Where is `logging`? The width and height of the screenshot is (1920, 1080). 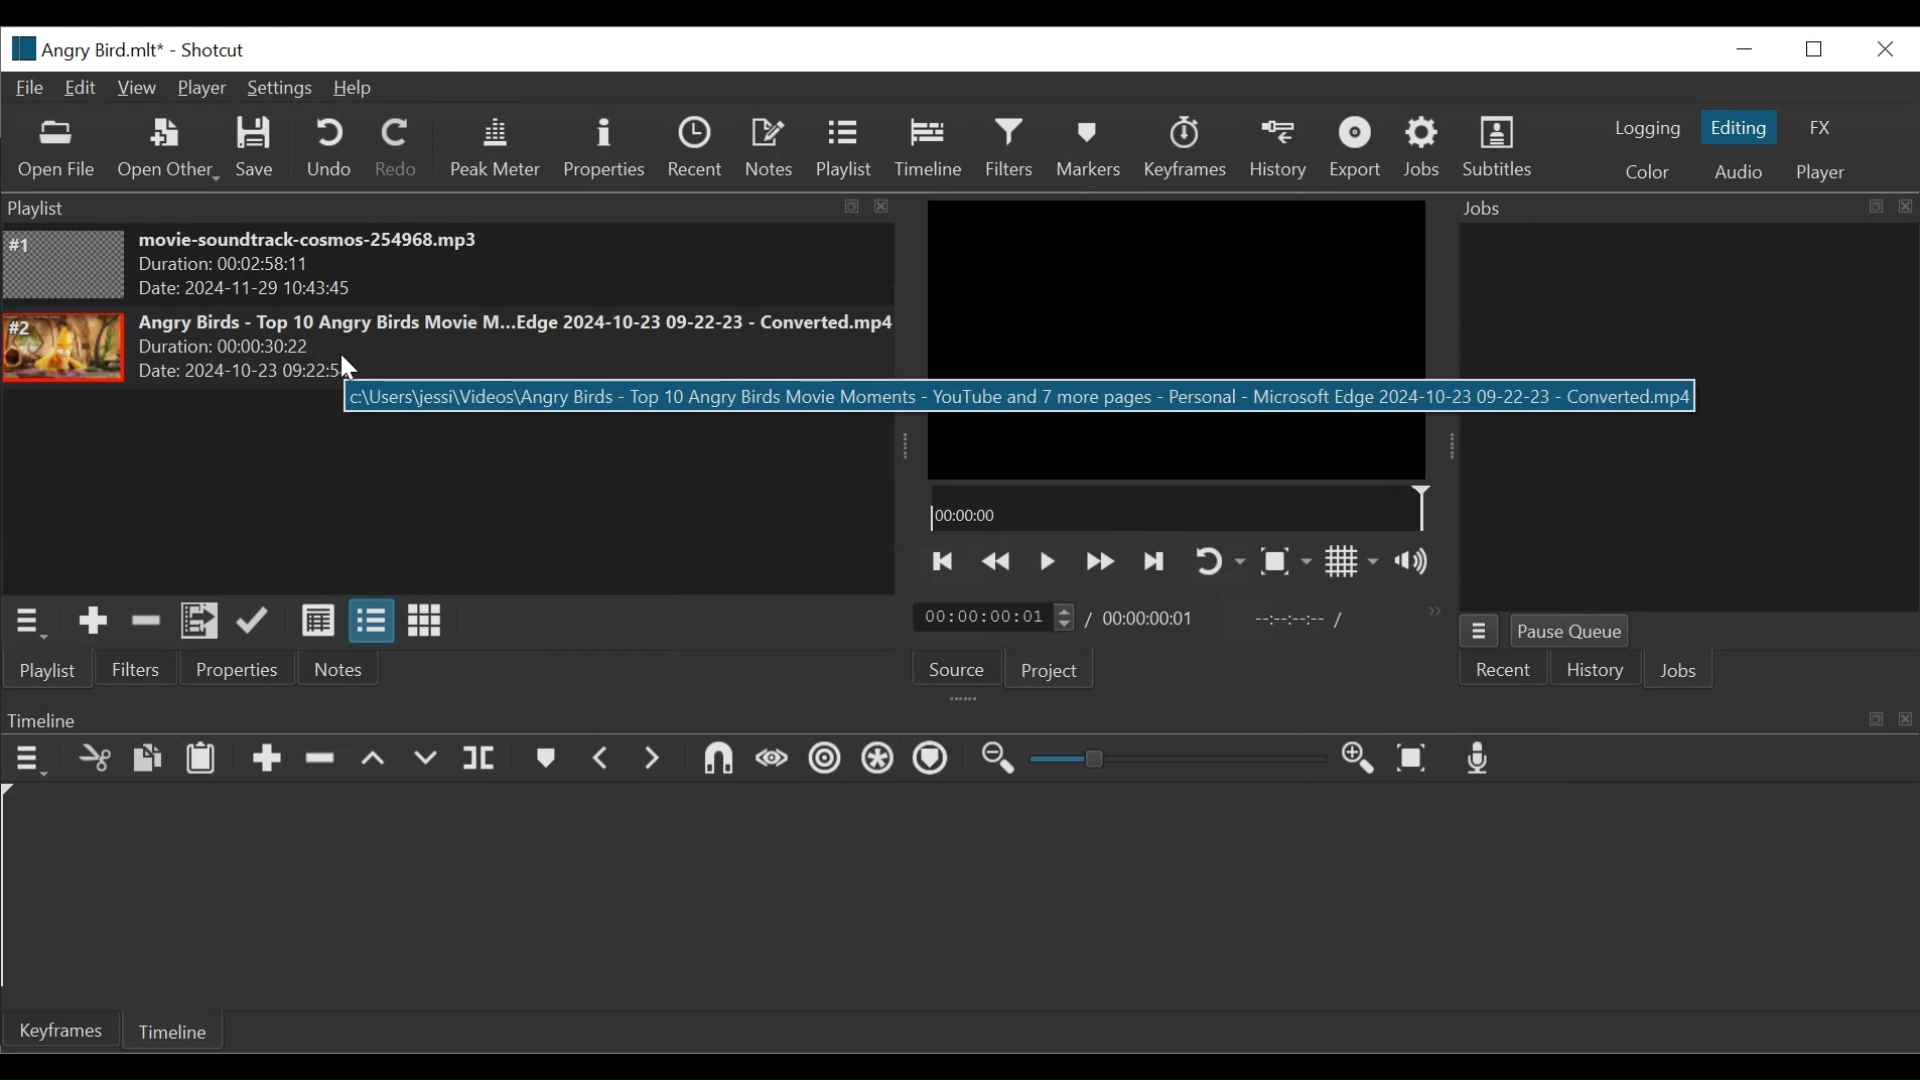
logging is located at coordinates (1648, 128).